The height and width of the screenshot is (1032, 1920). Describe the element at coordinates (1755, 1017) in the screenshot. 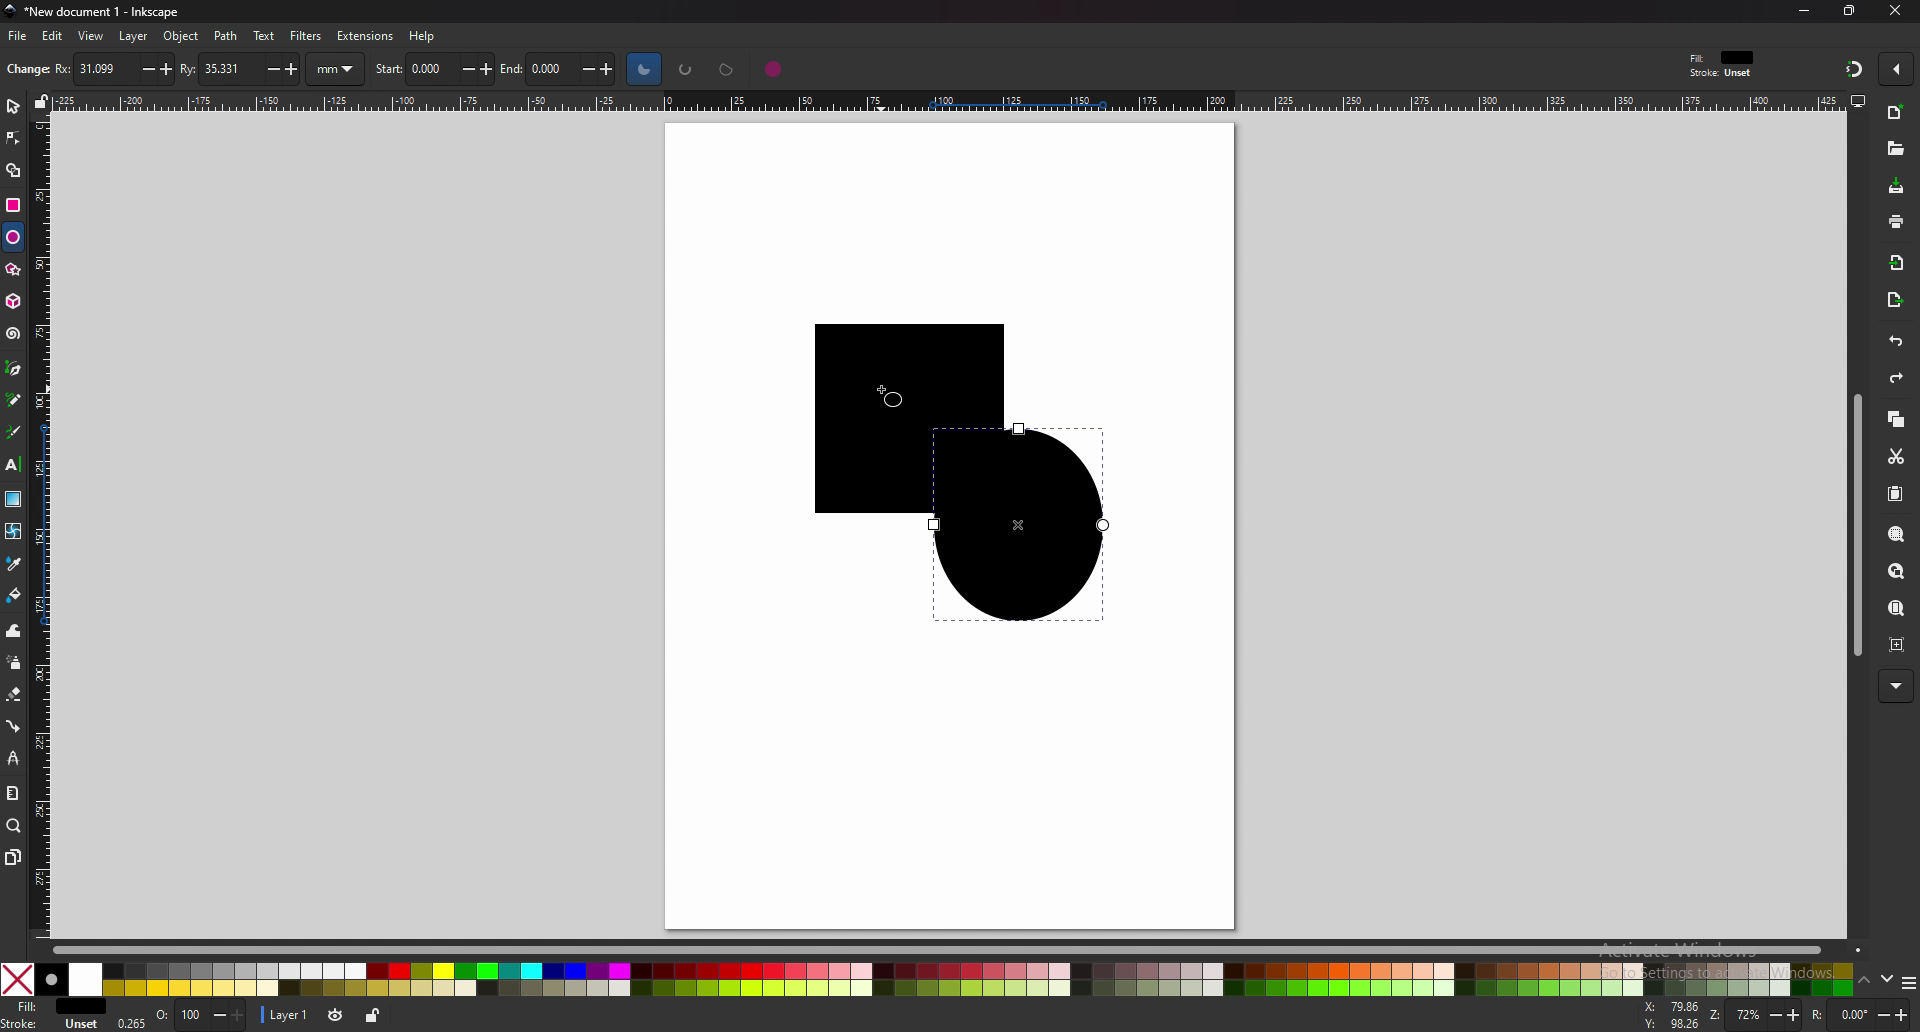

I see `zoom` at that location.